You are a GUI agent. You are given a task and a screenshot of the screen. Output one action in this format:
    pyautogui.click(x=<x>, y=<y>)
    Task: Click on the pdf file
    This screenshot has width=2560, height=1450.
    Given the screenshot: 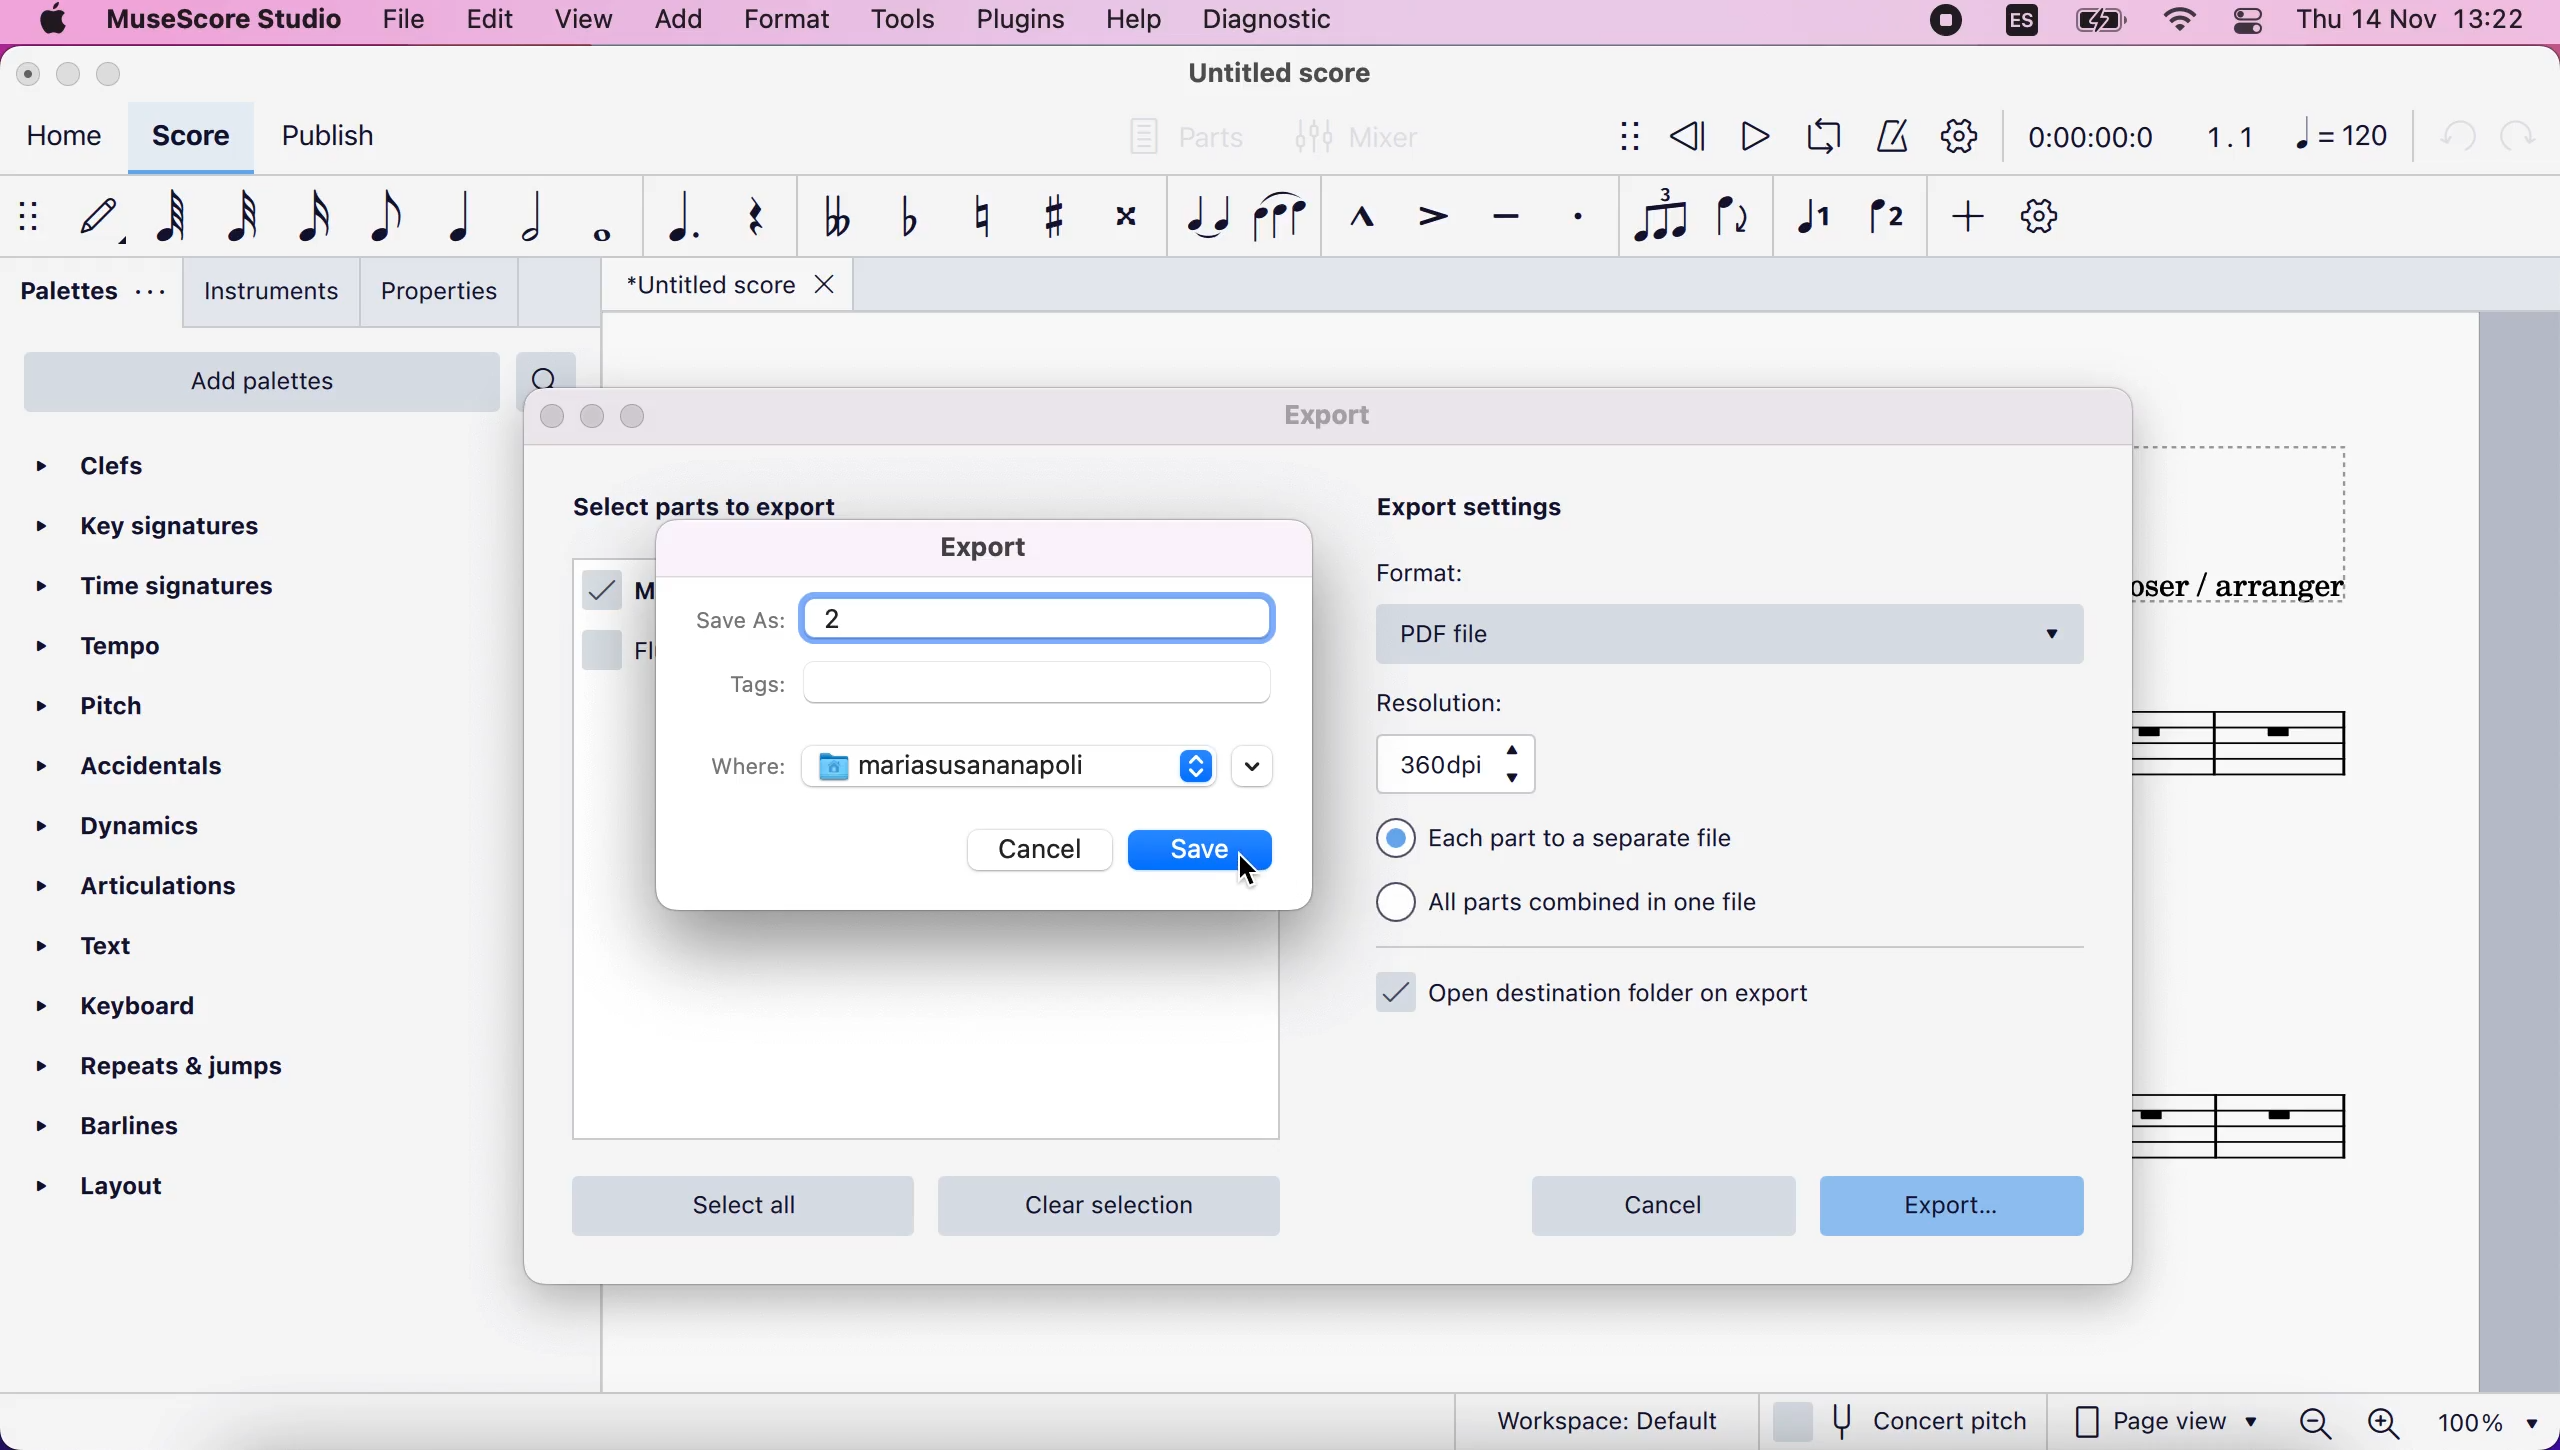 What is the action you would take?
    pyautogui.click(x=1734, y=634)
    